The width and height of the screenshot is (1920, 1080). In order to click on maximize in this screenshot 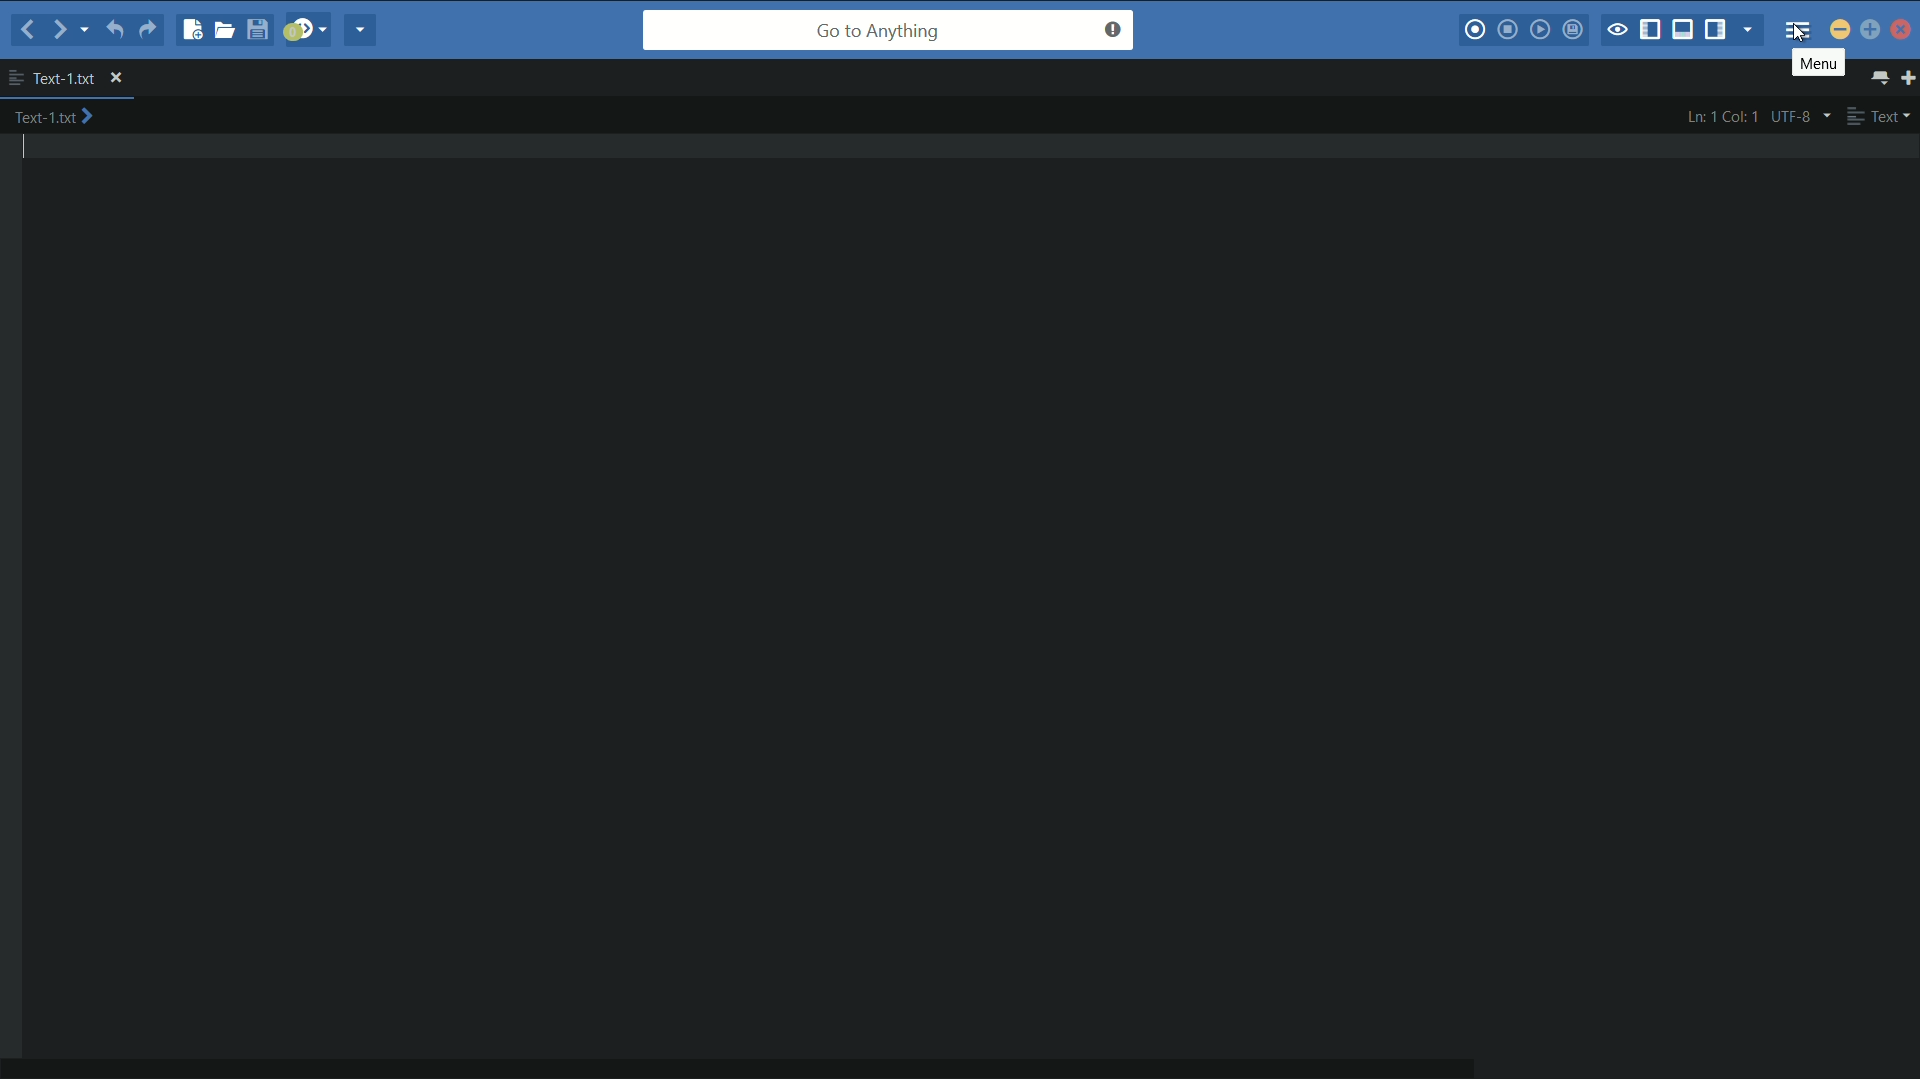, I will do `click(1871, 30)`.